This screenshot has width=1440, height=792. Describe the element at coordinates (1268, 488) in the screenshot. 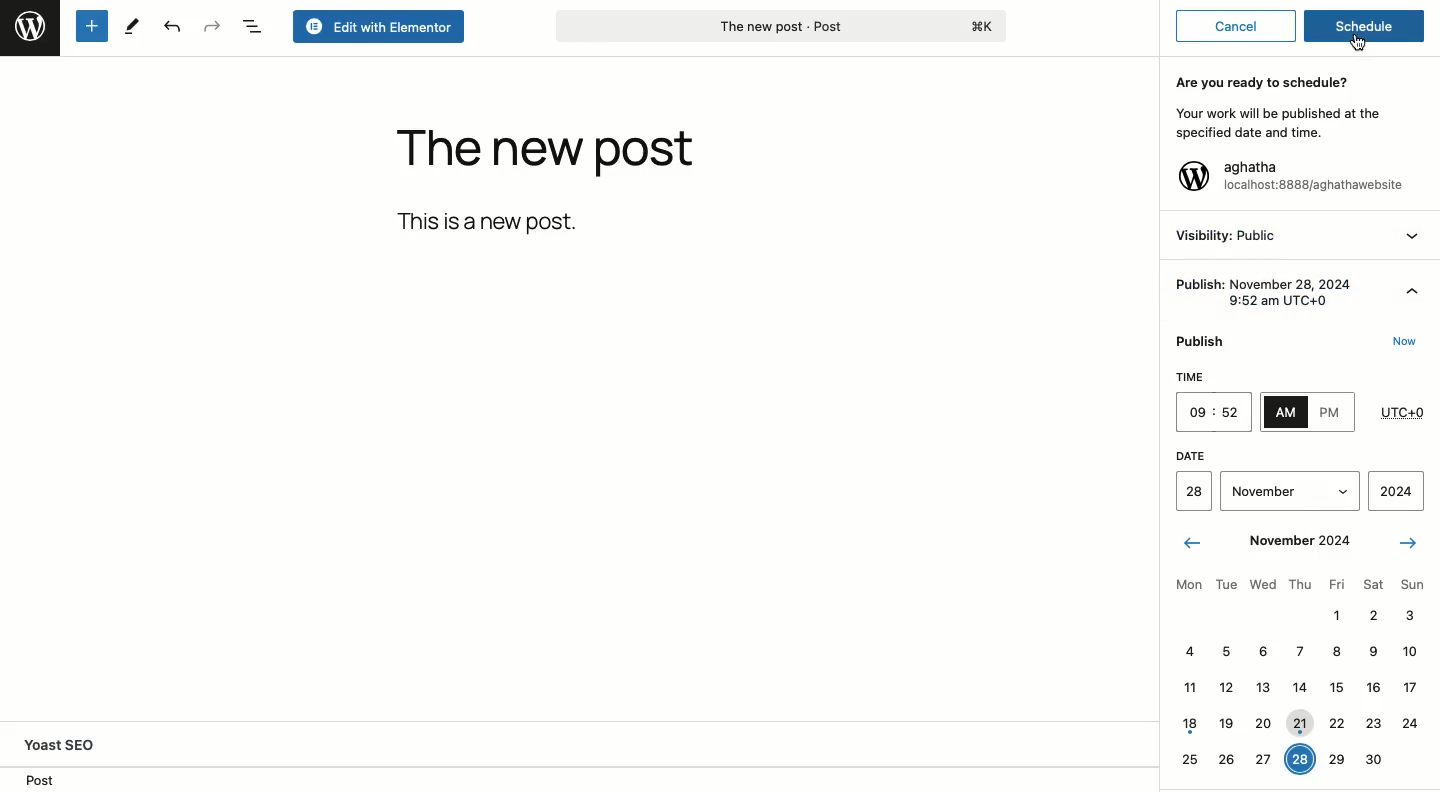

I see `November` at that location.